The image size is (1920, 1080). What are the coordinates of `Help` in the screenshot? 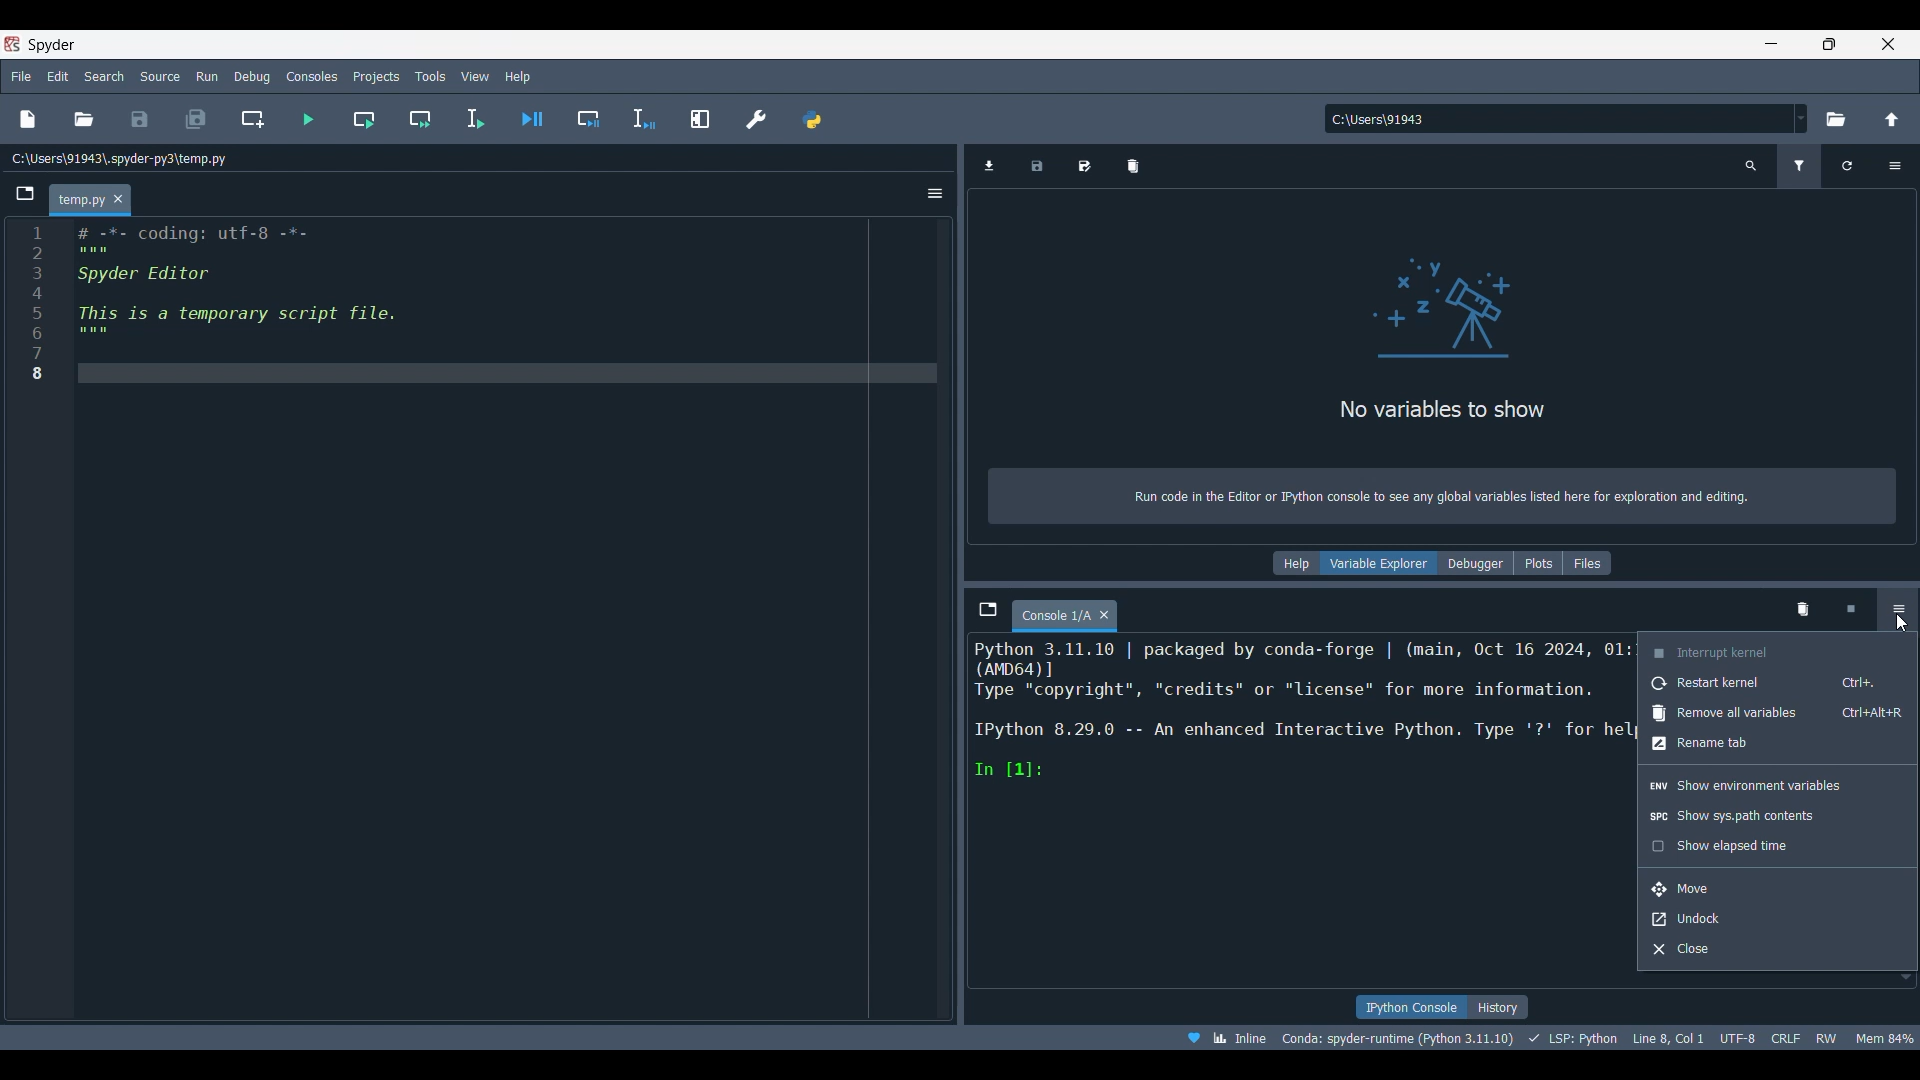 It's located at (1296, 563).